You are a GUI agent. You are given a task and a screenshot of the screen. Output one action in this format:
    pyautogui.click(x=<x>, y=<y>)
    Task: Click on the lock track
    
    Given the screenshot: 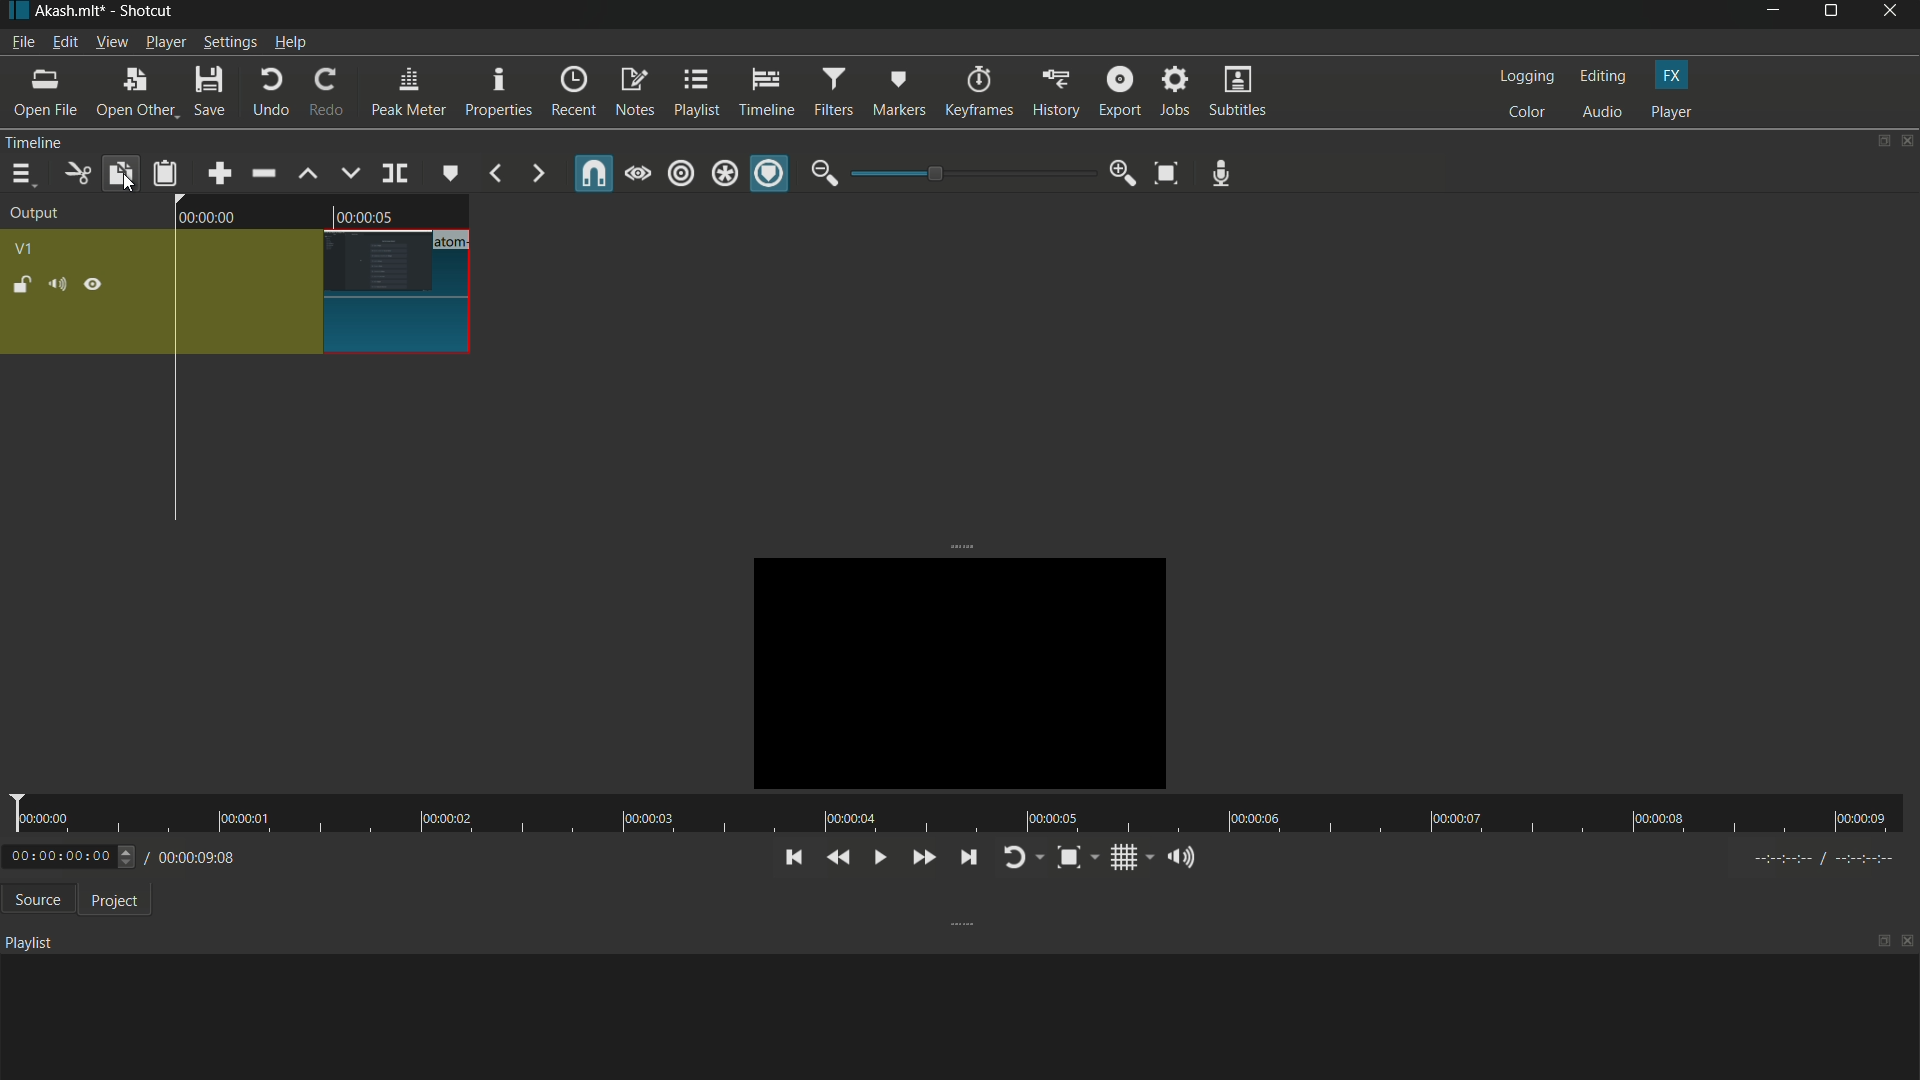 What is the action you would take?
    pyautogui.click(x=19, y=283)
    